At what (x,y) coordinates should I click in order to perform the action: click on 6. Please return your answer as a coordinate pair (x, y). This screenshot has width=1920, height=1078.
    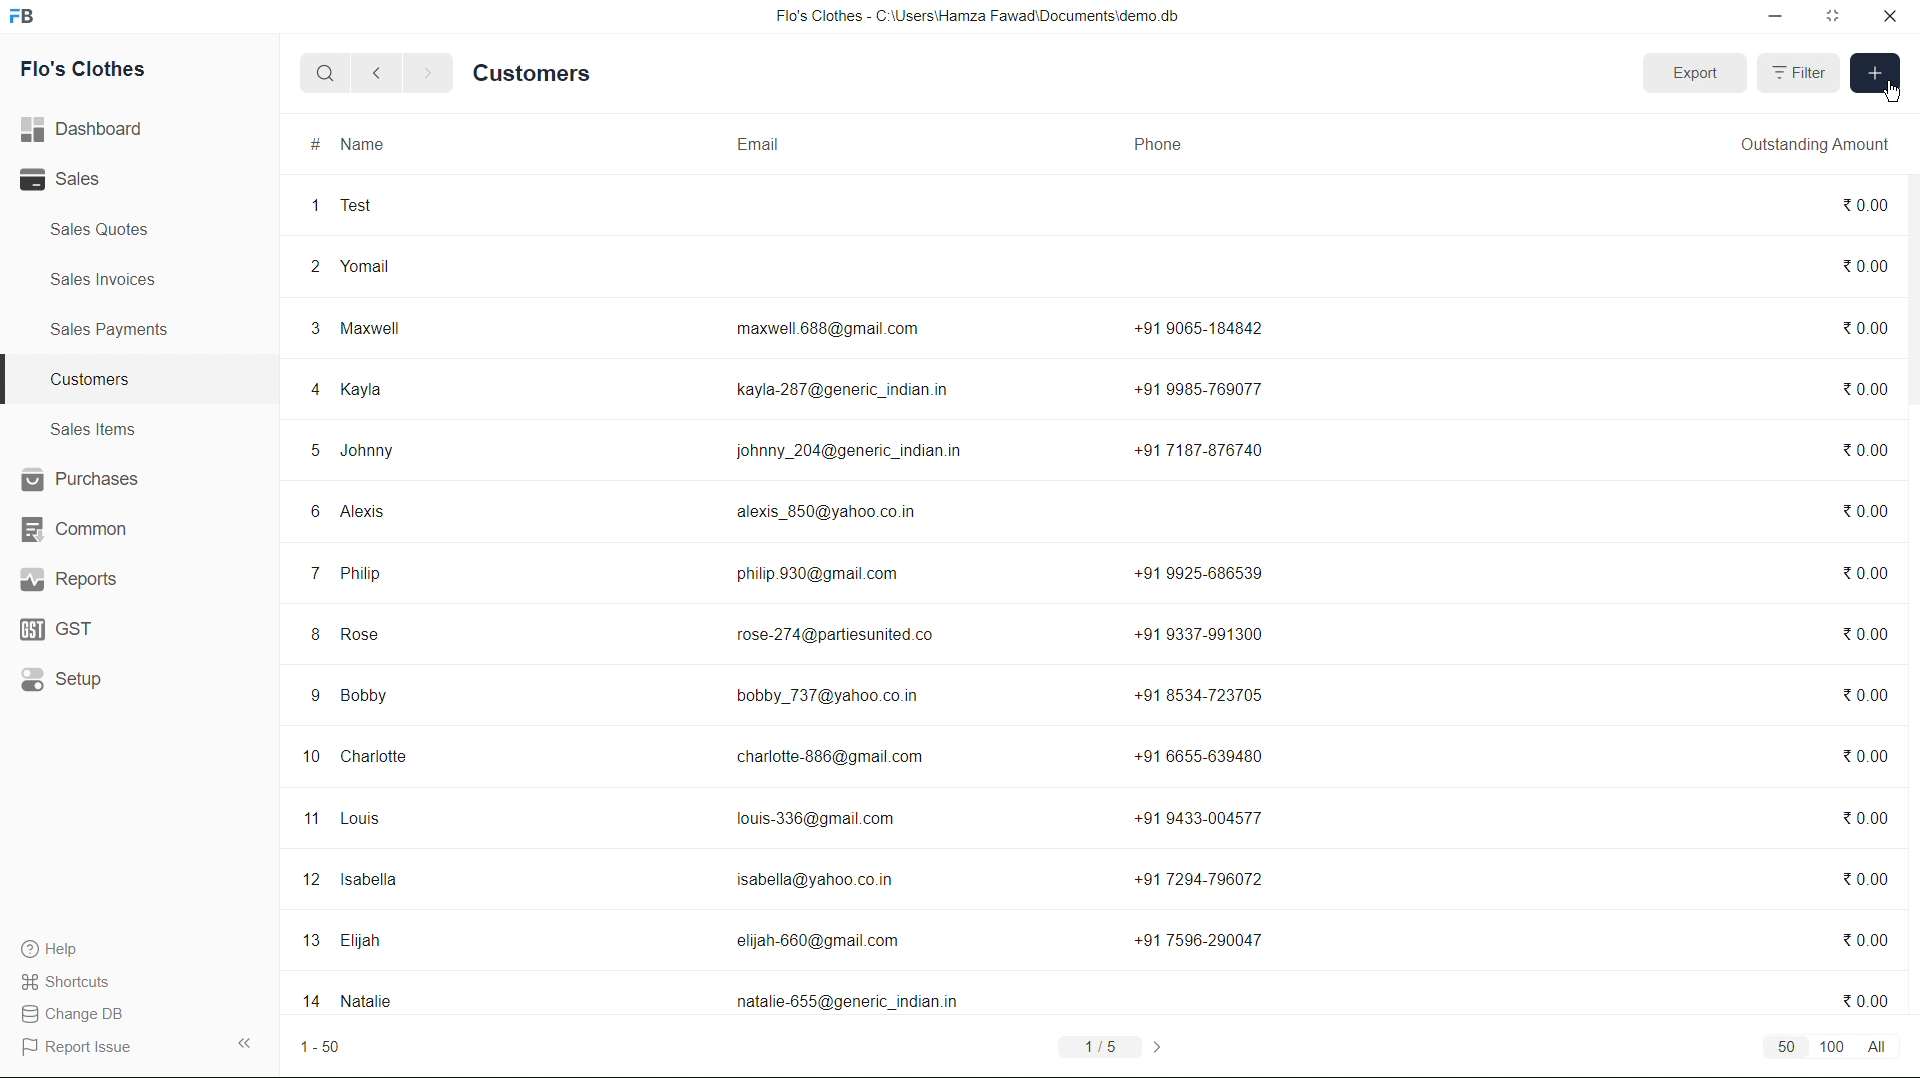
    Looking at the image, I should click on (314, 510).